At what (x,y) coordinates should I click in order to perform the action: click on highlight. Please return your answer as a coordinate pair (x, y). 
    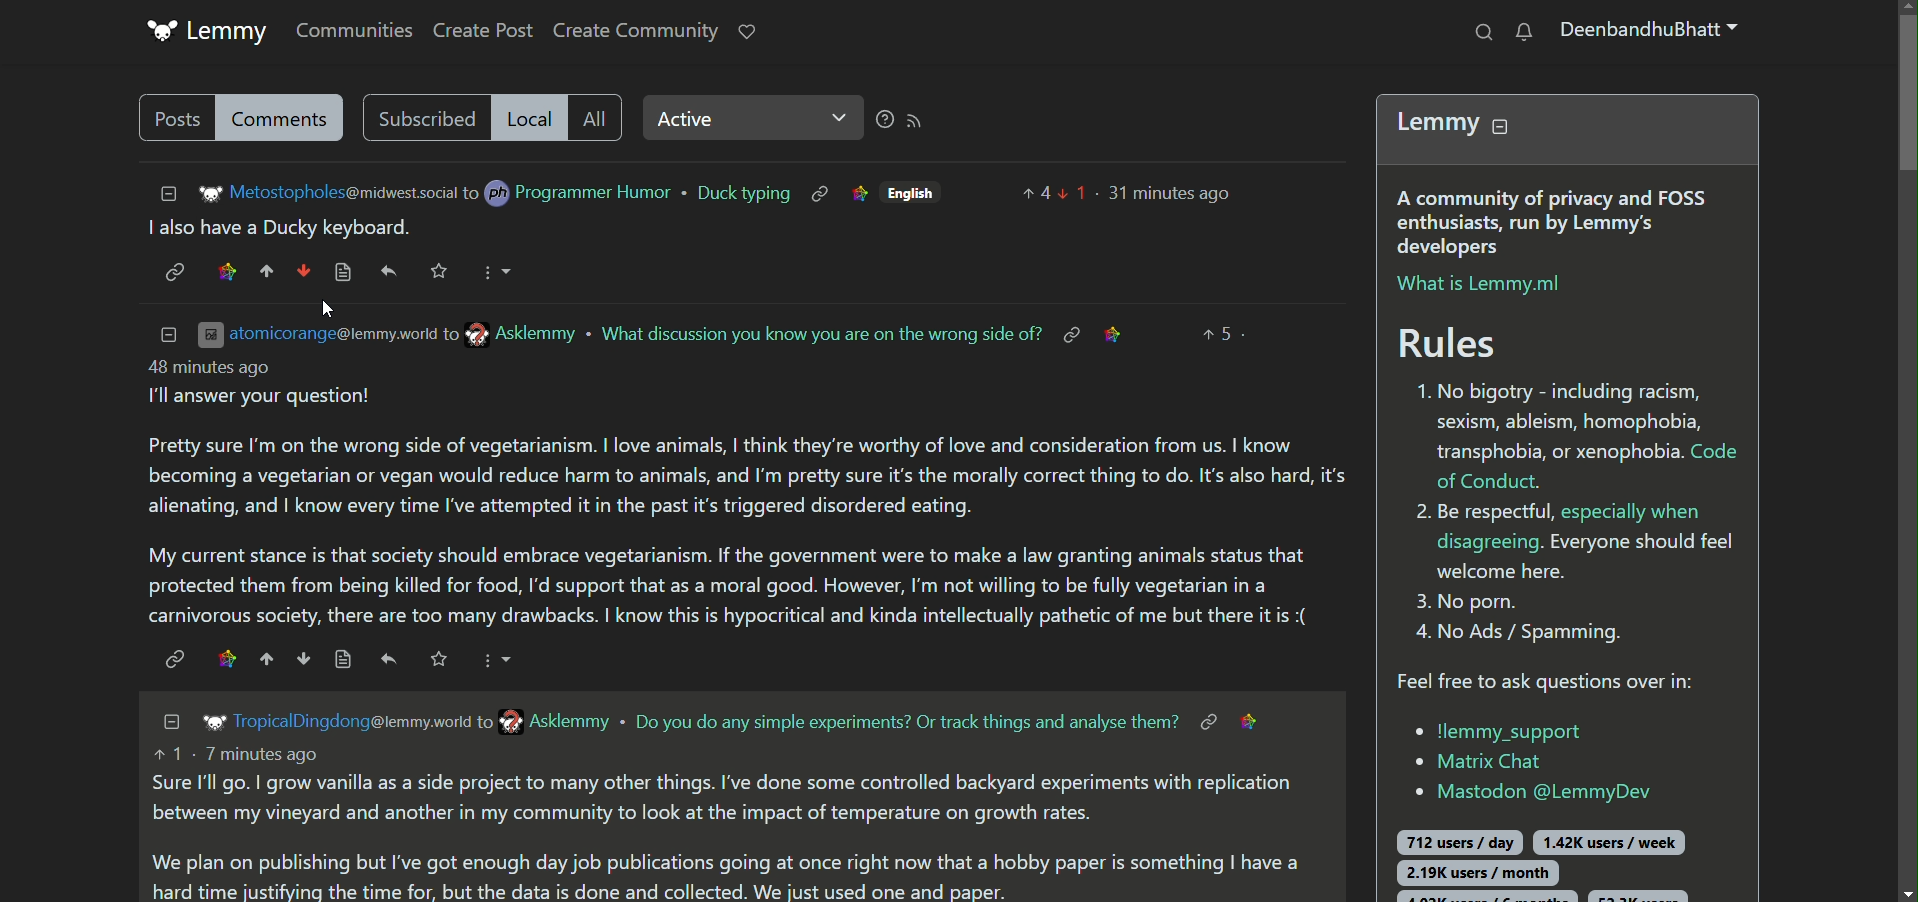
    Looking at the image, I should click on (224, 658).